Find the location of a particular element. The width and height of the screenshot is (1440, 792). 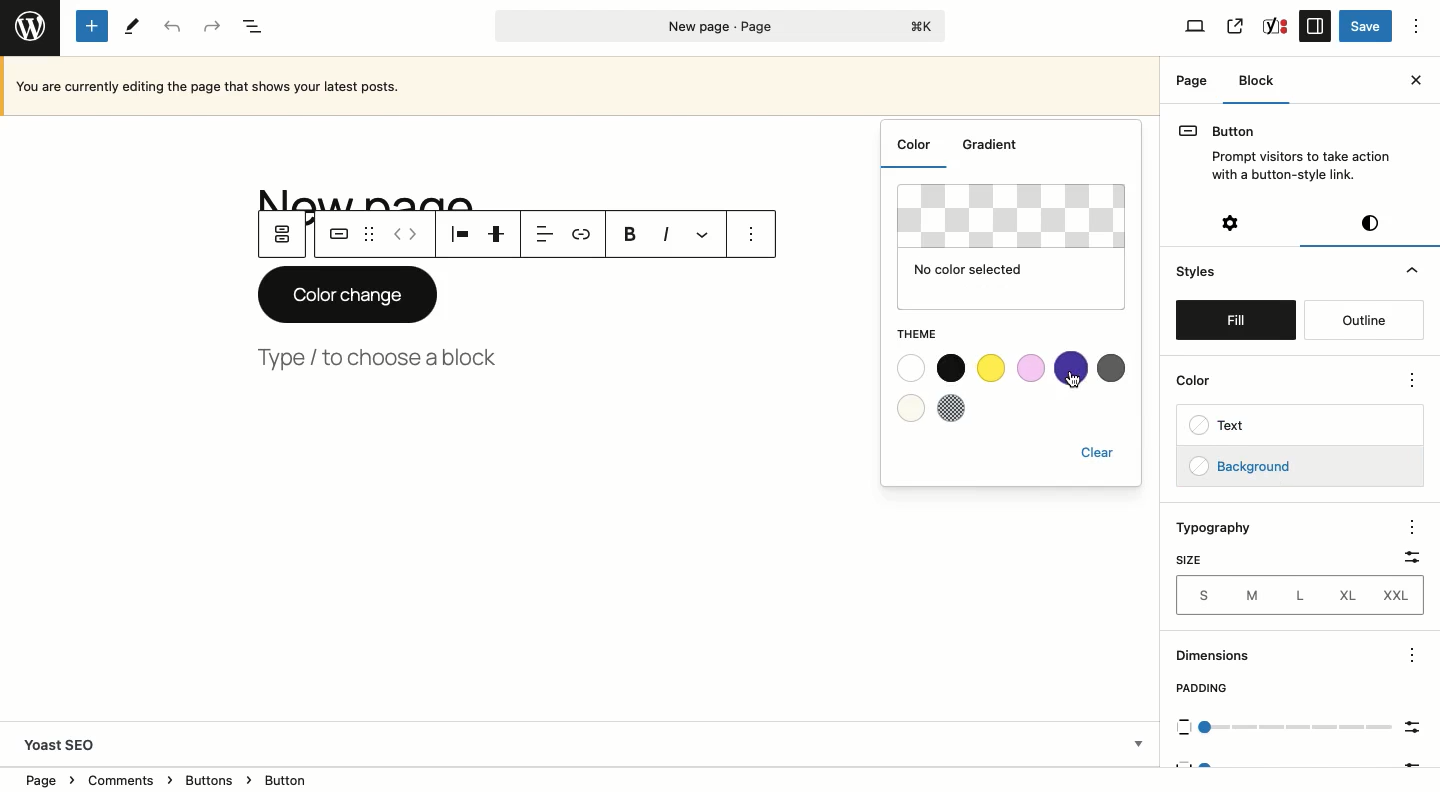

Purple is located at coordinates (1071, 369).